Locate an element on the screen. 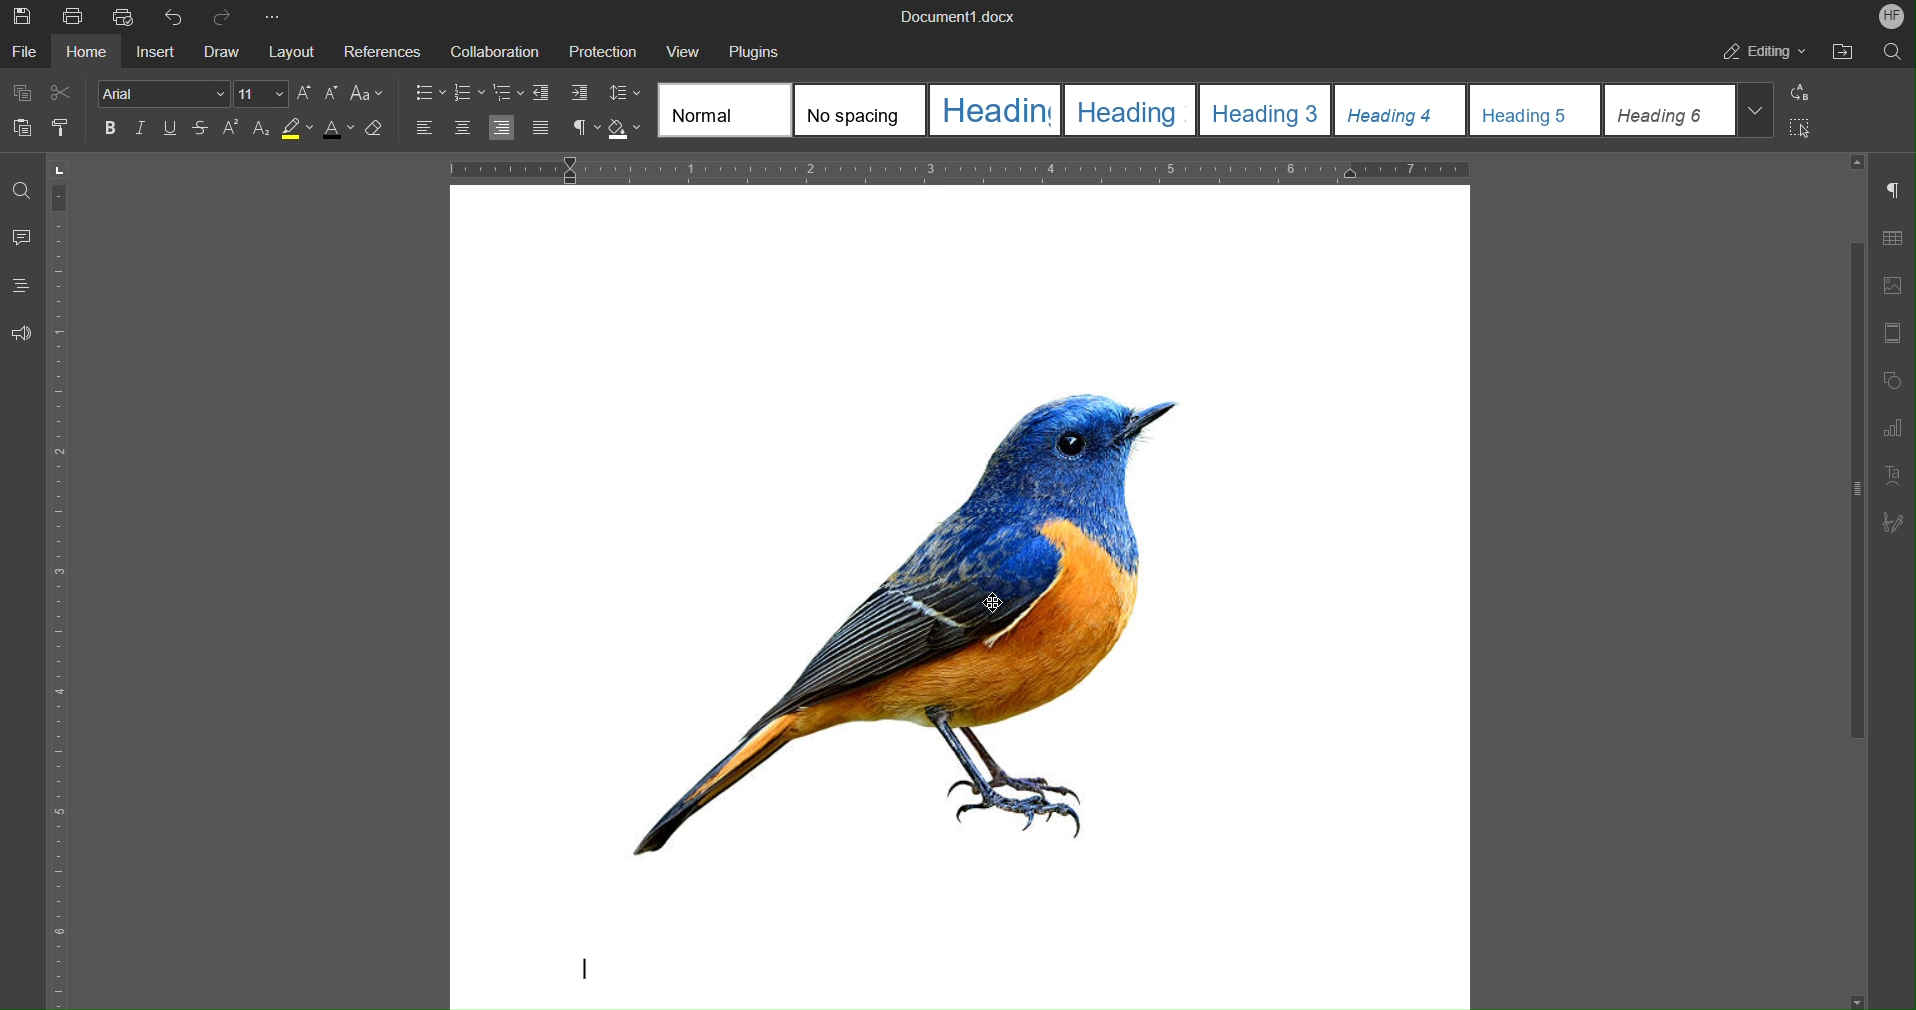 The width and height of the screenshot is (1916, 1010). Plugins is located at coordinates (750, 48).